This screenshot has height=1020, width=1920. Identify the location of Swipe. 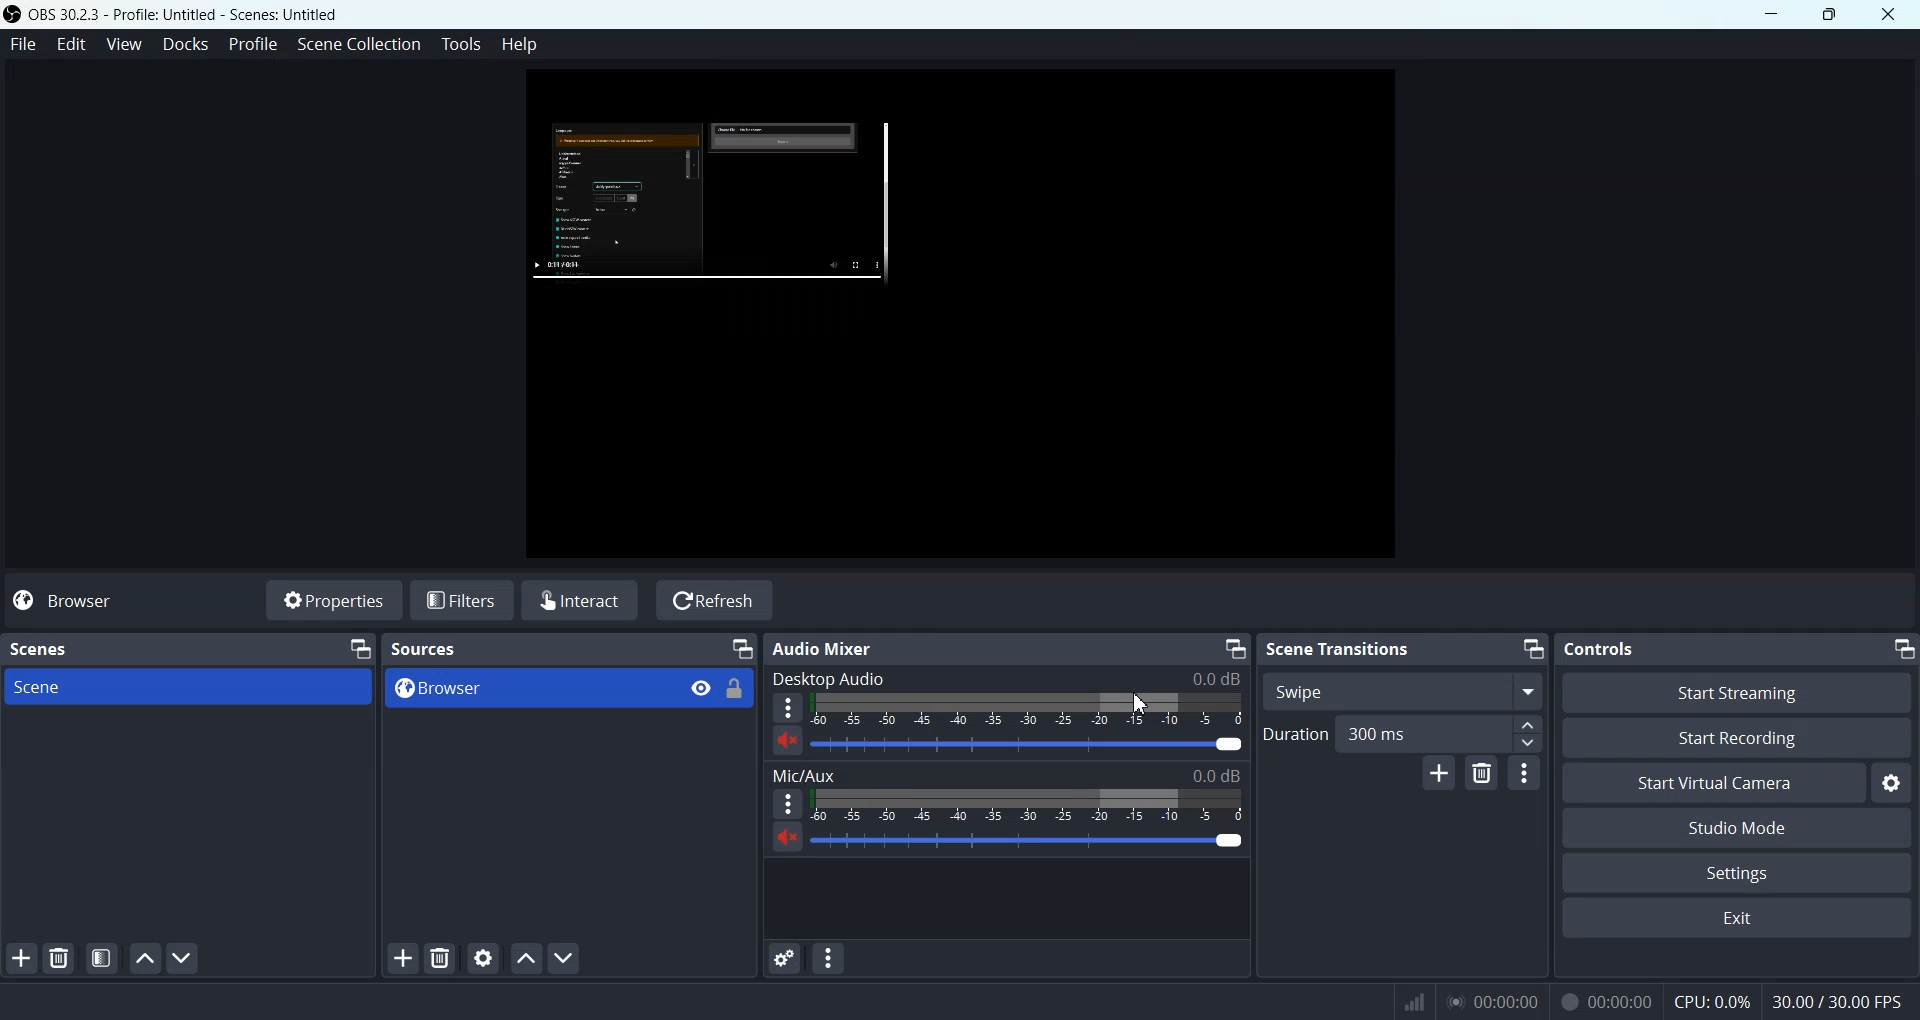
(1402, 691).